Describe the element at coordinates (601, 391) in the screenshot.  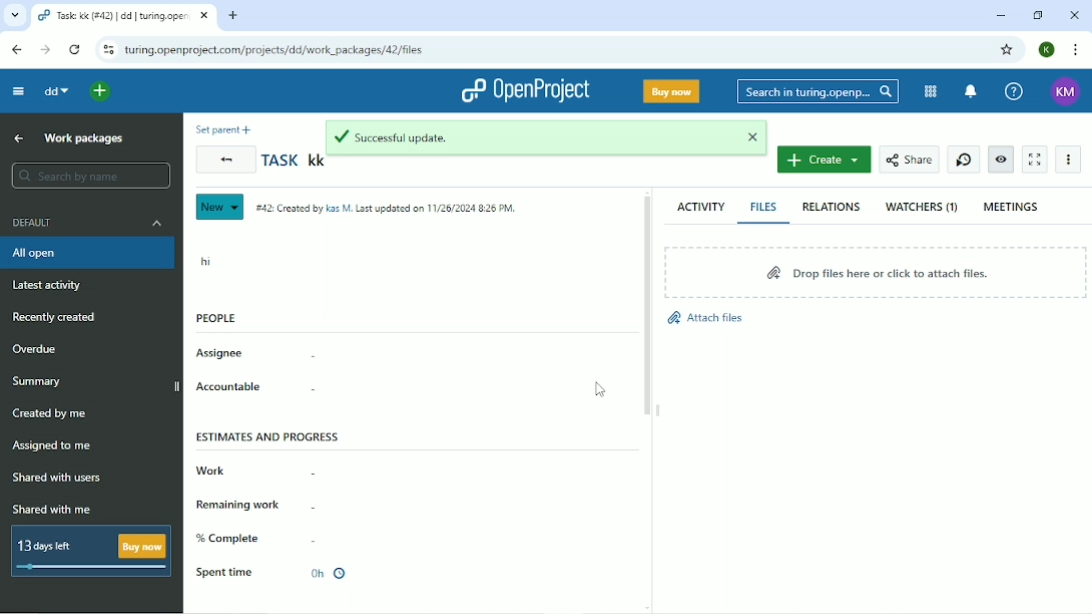
I see `Cursor` at that location.